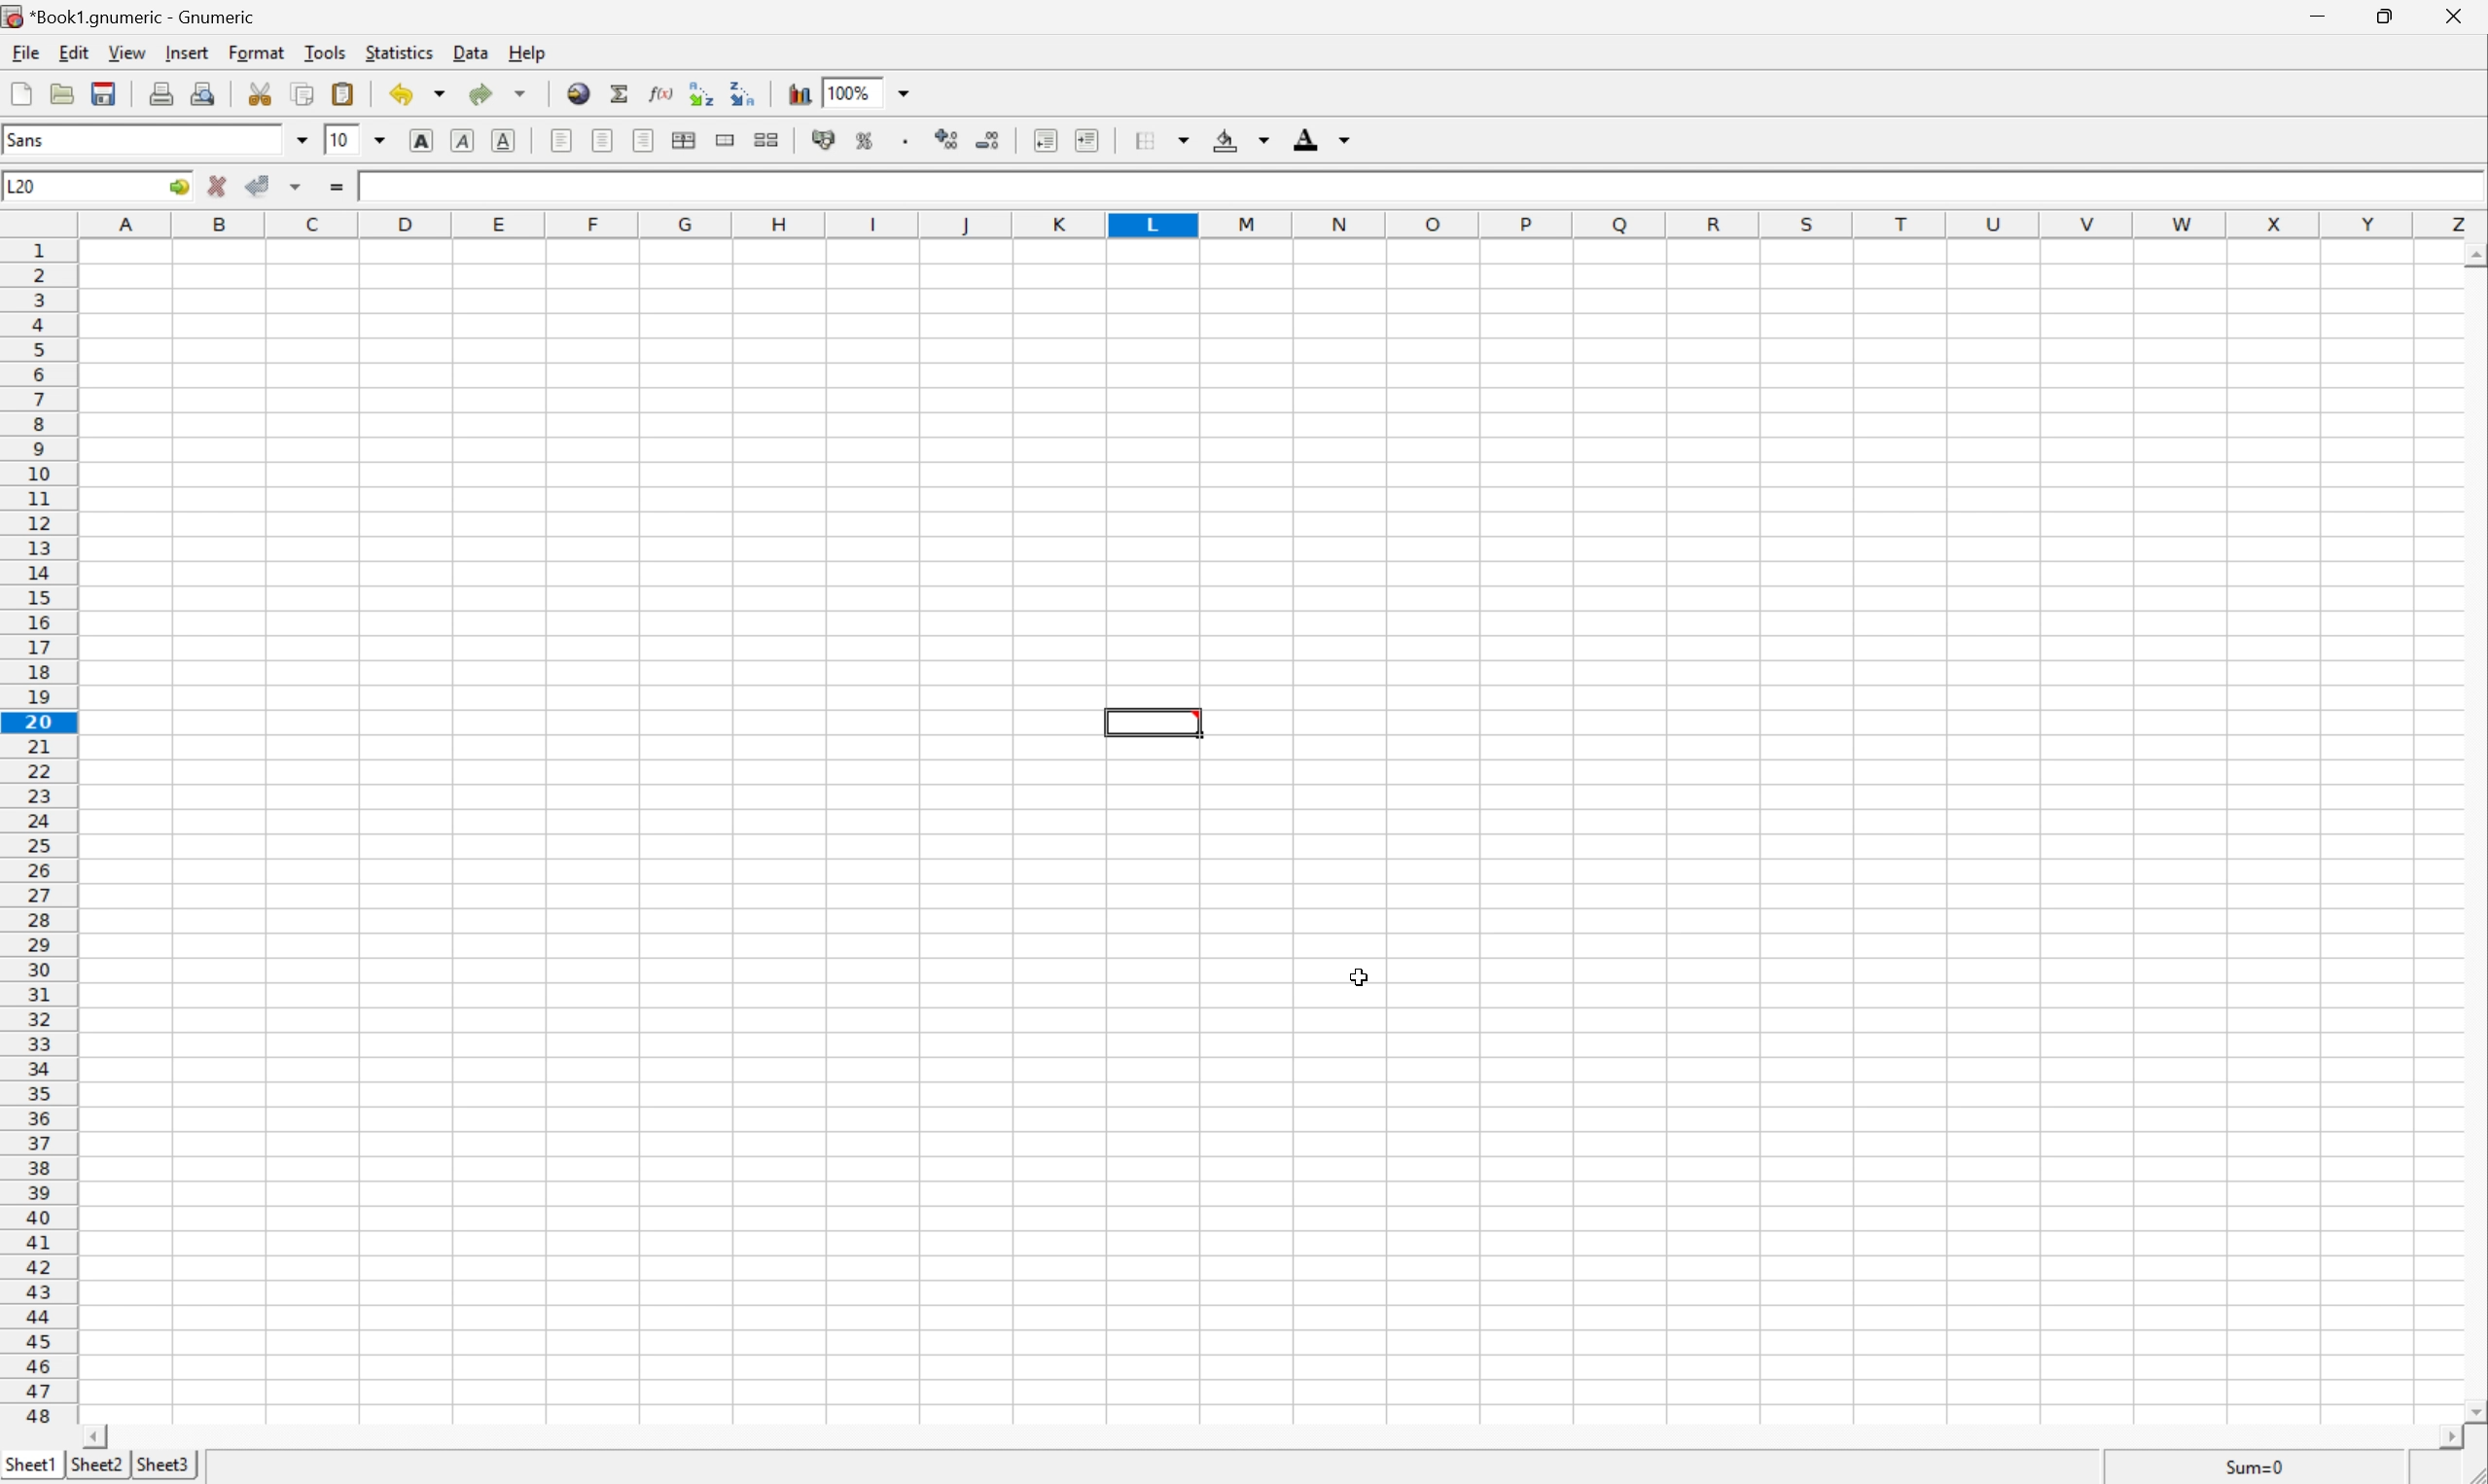 This screenshot has width=2488, height=1484. I want to click on Copy selection, so click(303, 94).